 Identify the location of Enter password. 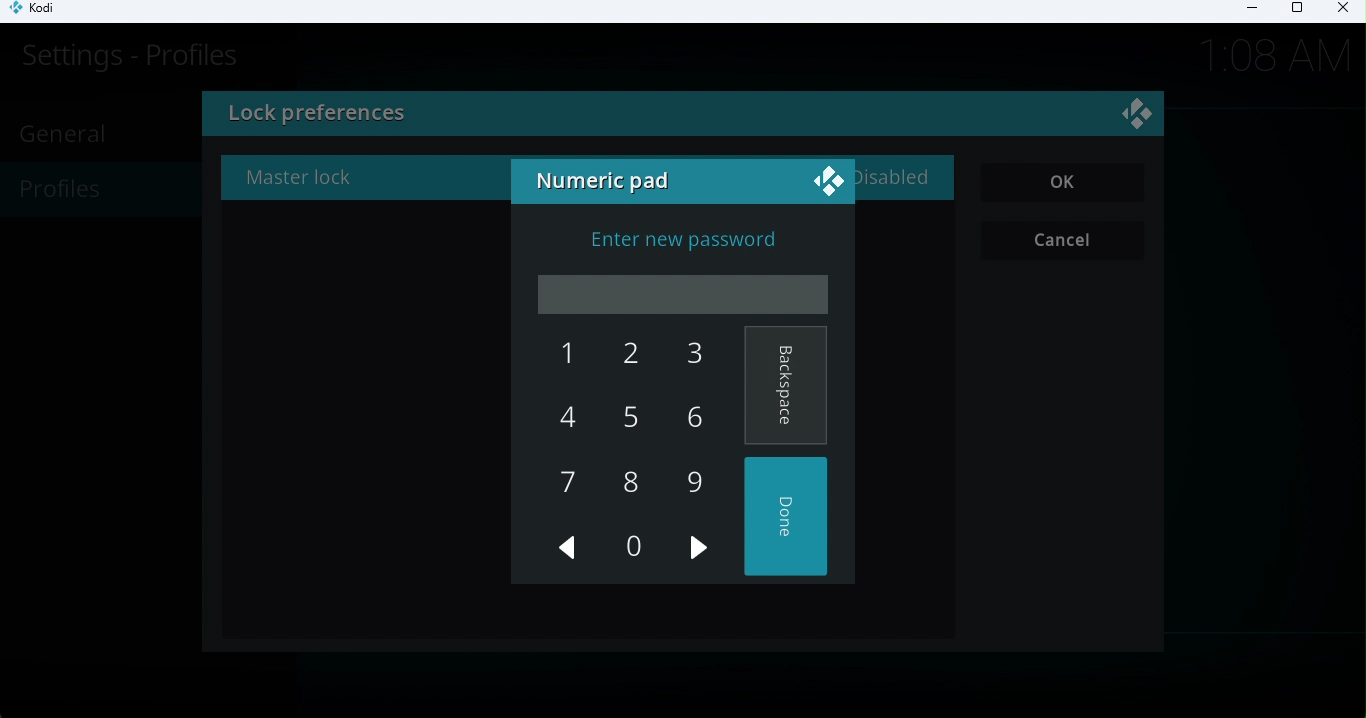
(686, 294).